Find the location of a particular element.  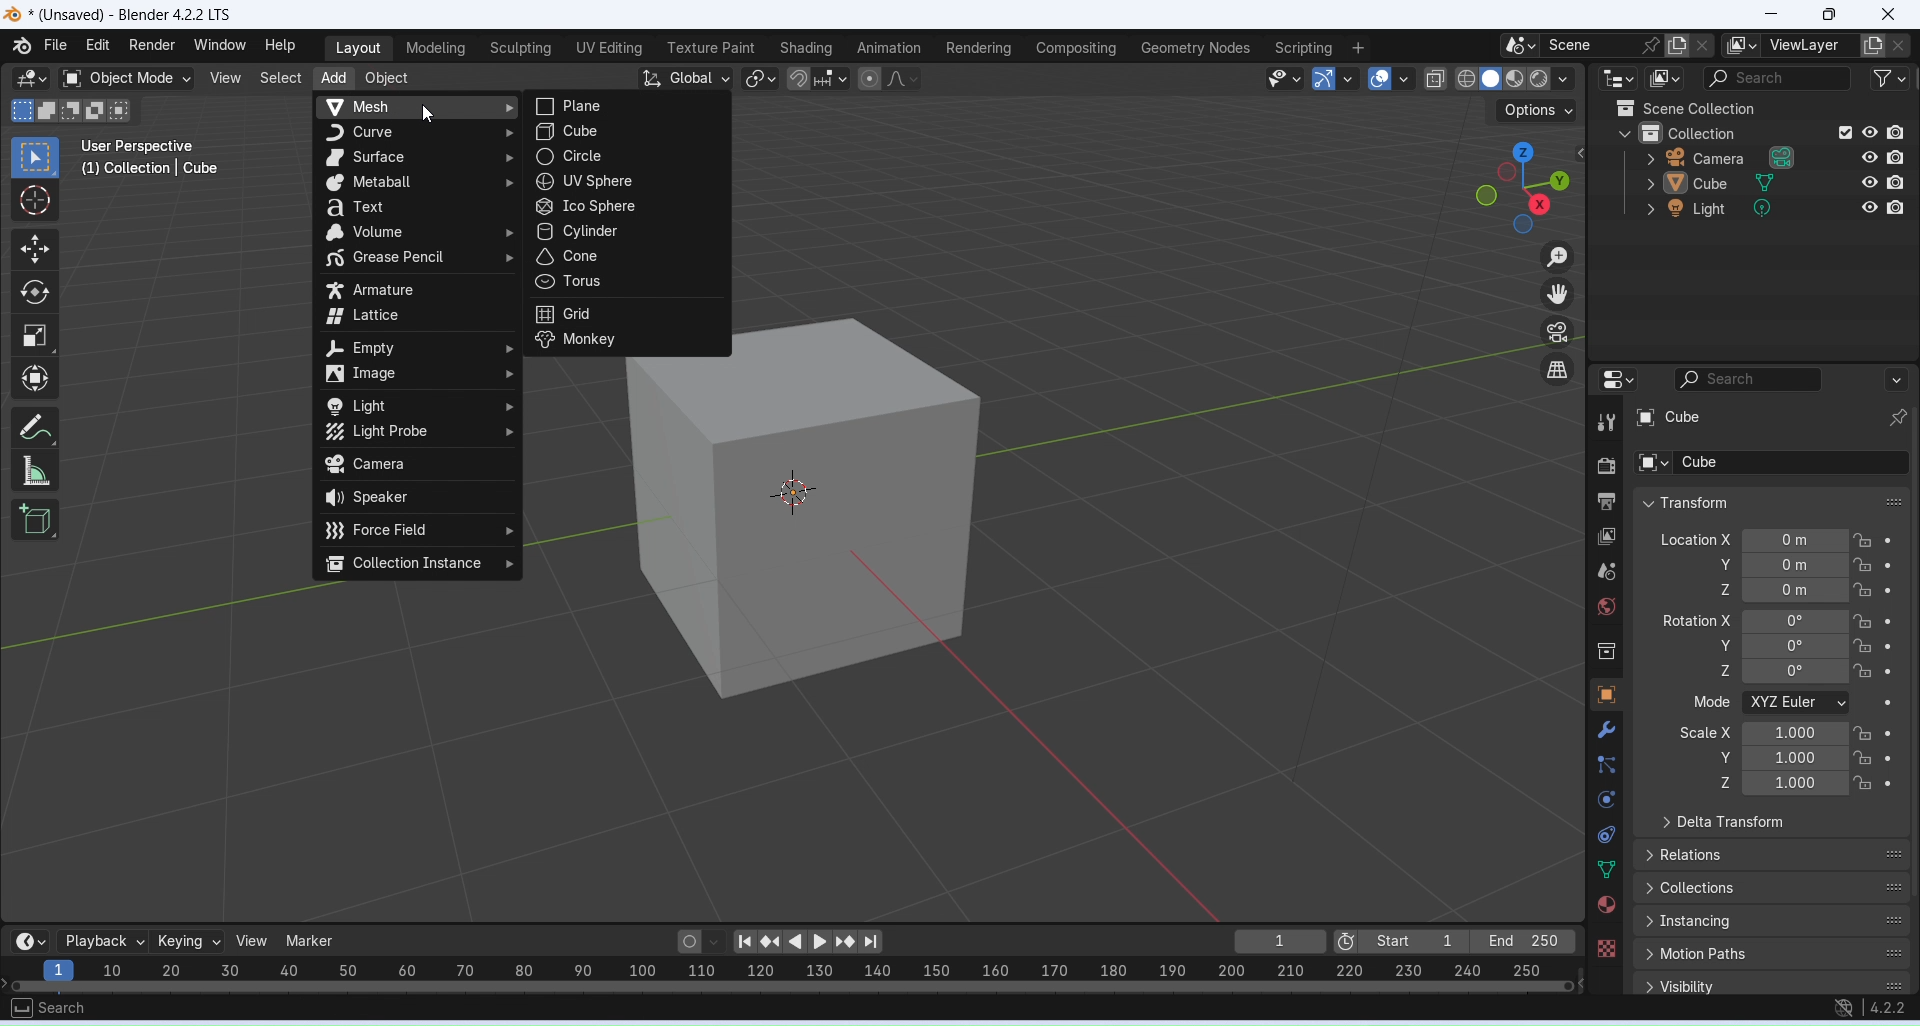

Global is located at coordinates (686, 78).